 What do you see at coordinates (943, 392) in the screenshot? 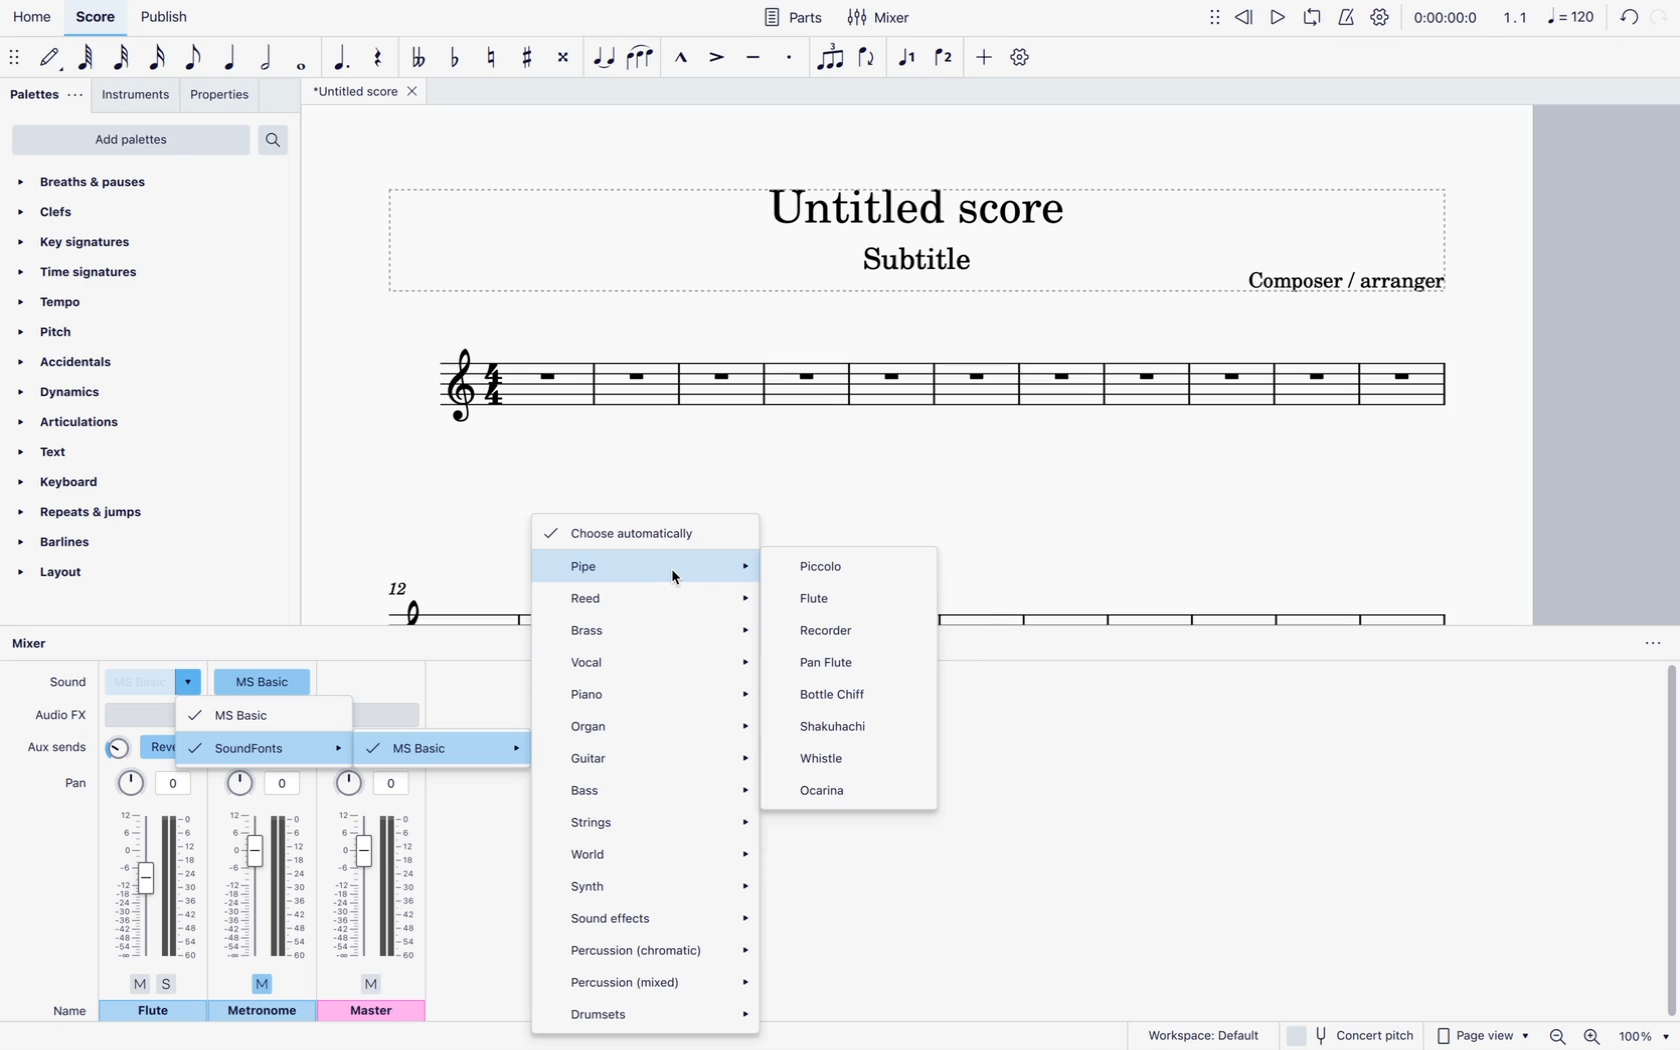
I see `scale` at bounding box center [943, 392].